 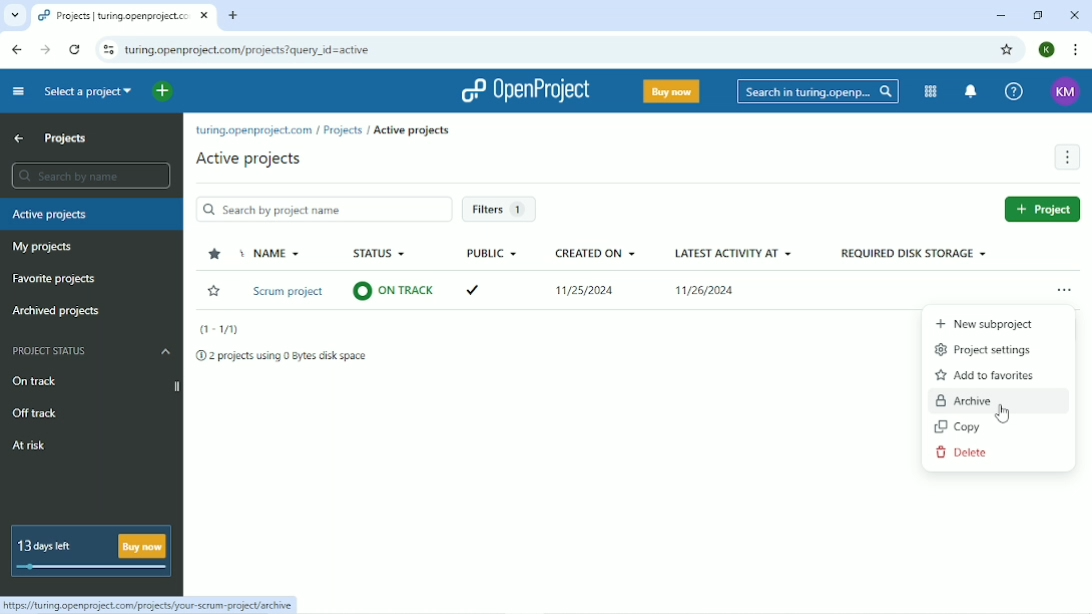 I want to click on Active projects, so click(x=50, y=215).